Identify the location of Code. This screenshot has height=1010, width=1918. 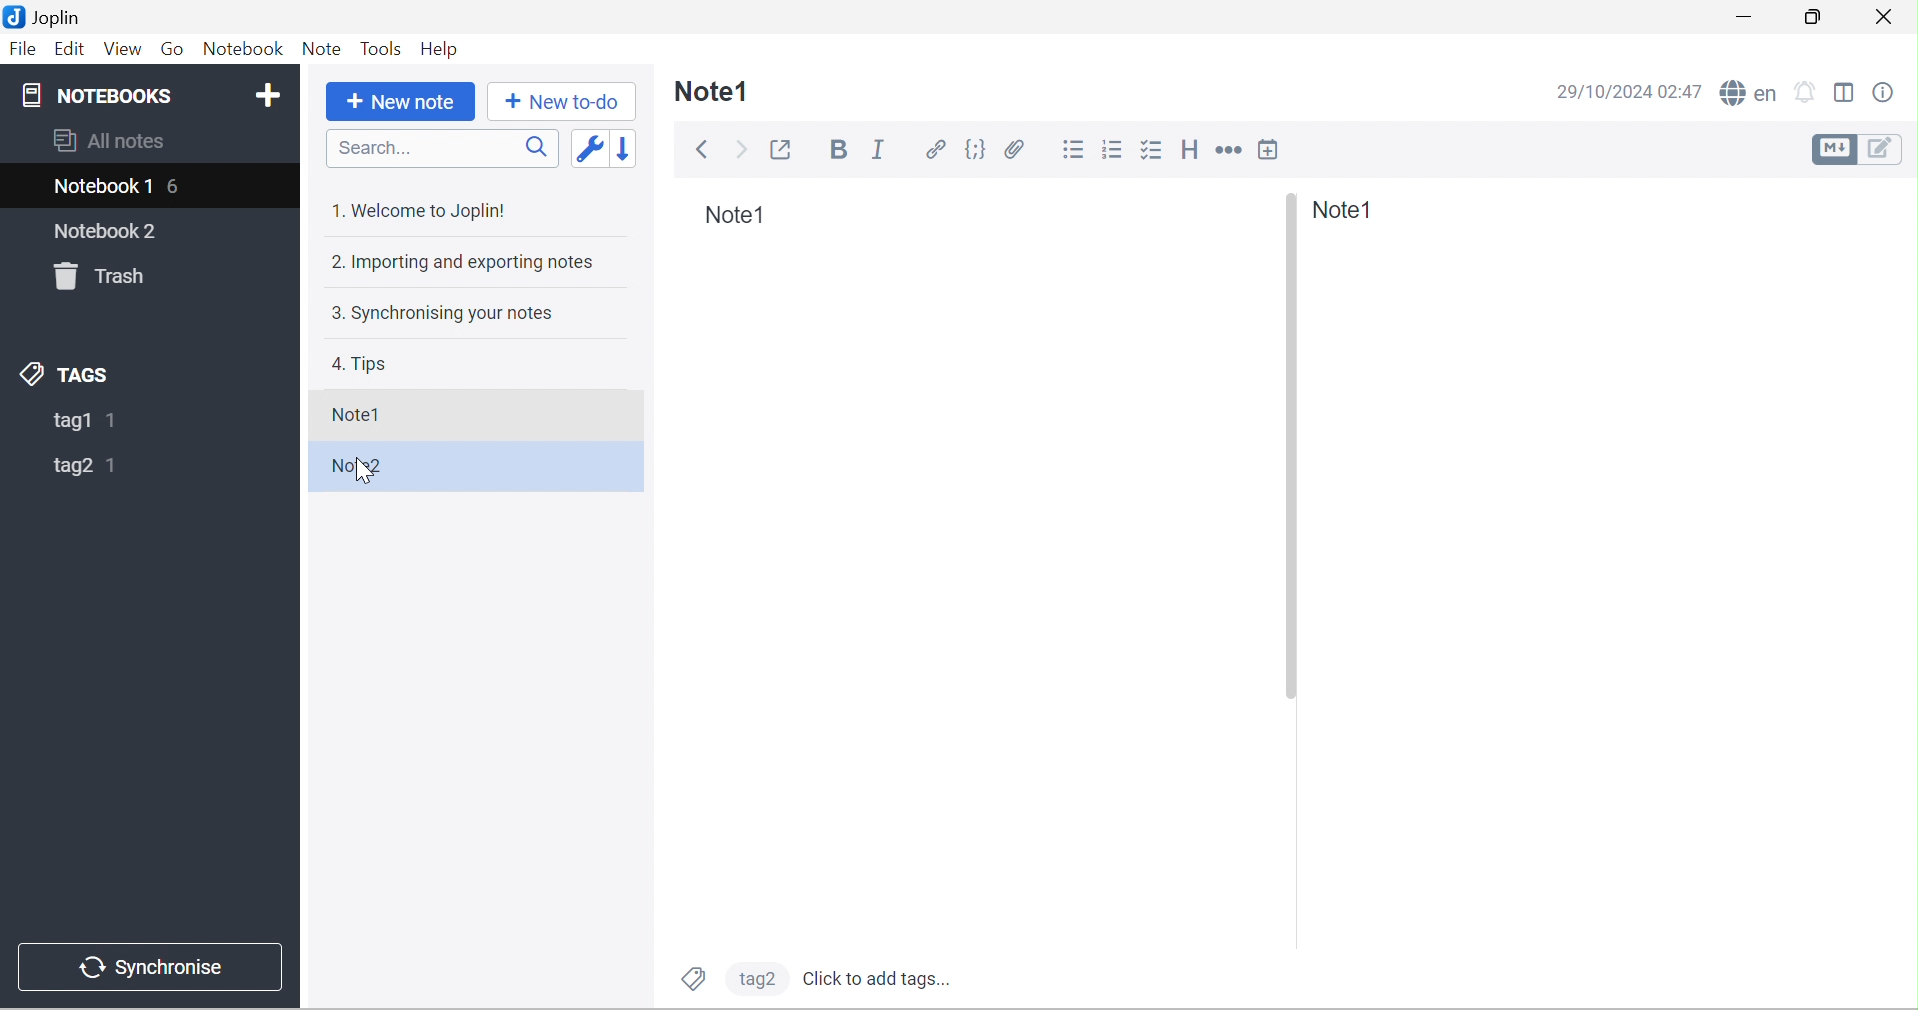
(976, 149).